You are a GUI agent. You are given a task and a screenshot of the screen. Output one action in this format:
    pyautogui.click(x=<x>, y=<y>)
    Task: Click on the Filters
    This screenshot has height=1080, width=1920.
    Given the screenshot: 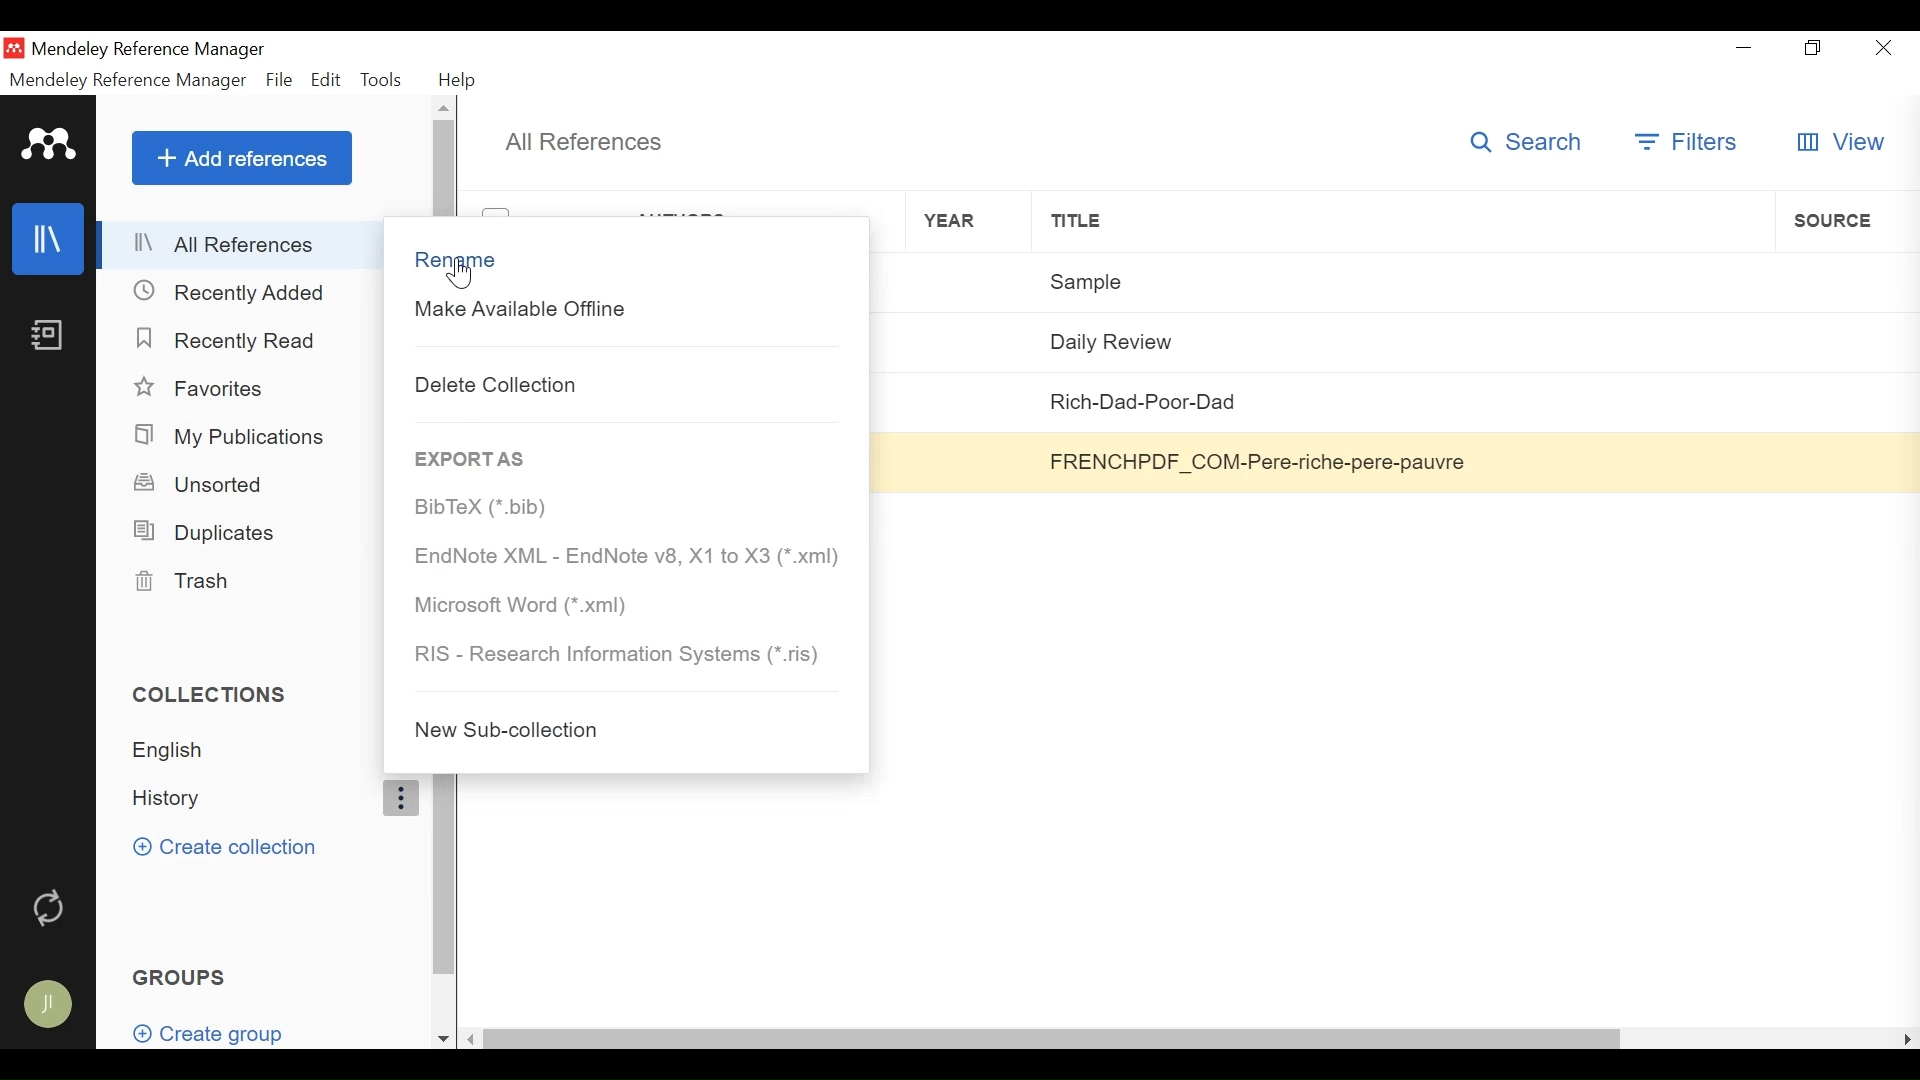 What is the action you would take?
    pyautogui.click(x=1689, y=142)
    